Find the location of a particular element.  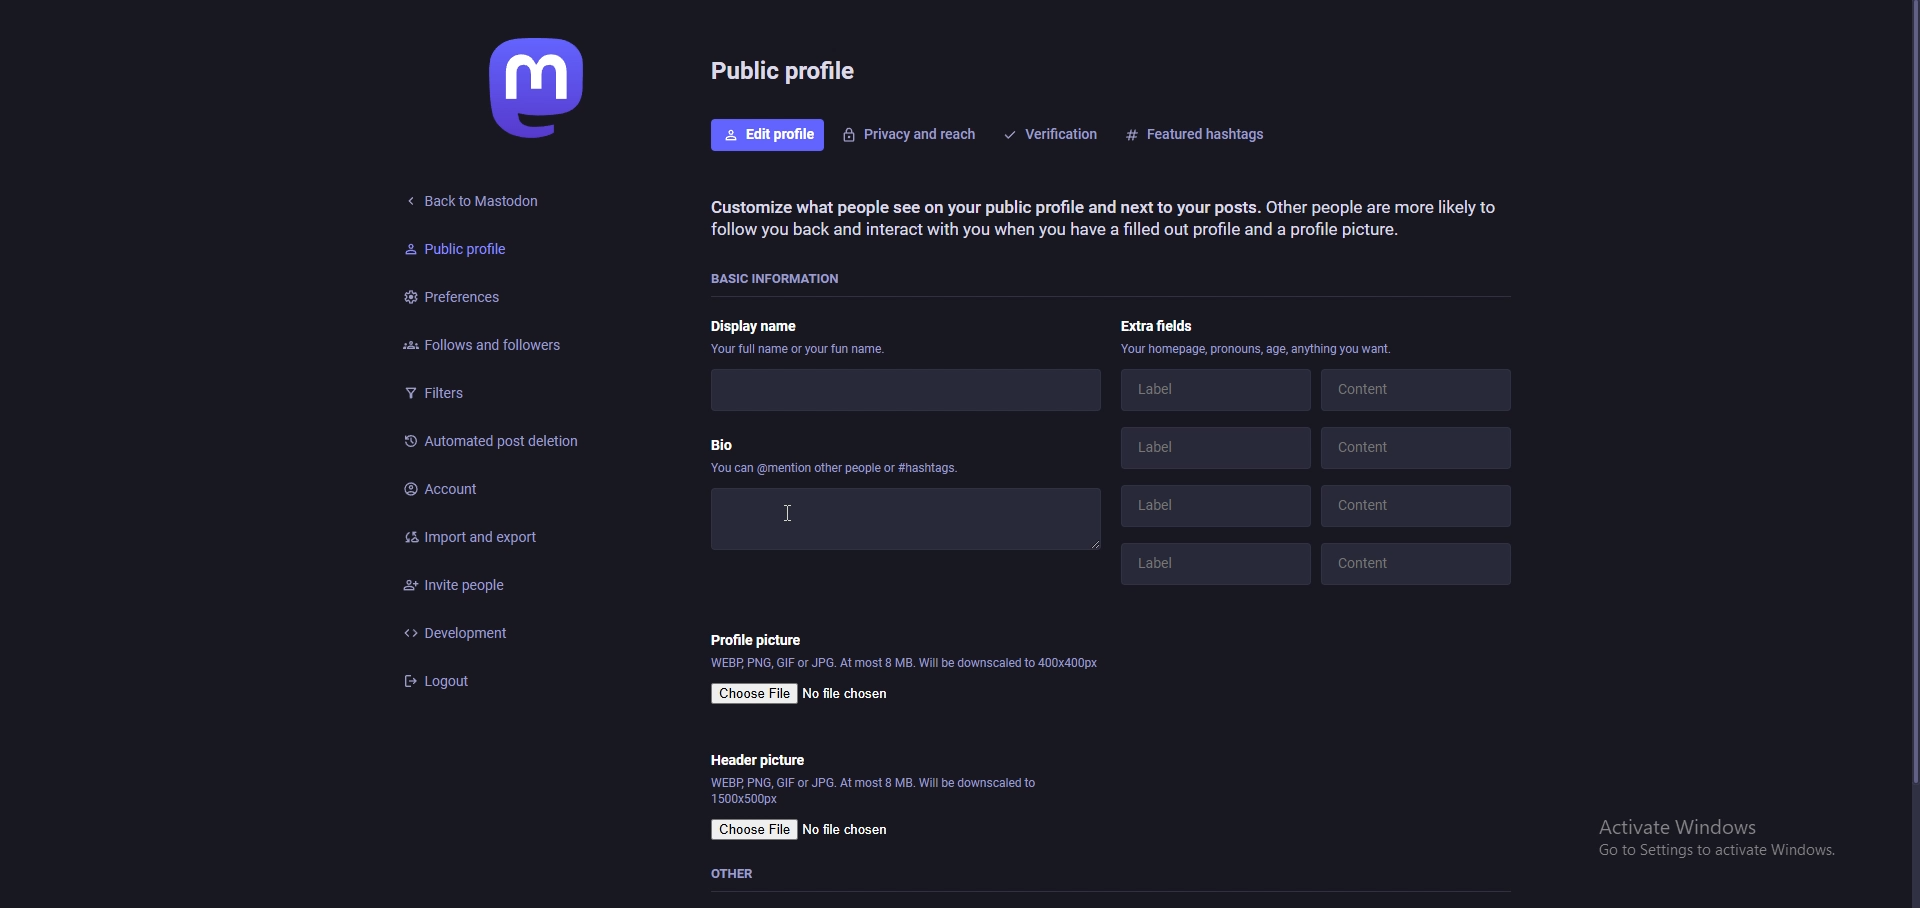

info is located at coordinates (1260, 348).